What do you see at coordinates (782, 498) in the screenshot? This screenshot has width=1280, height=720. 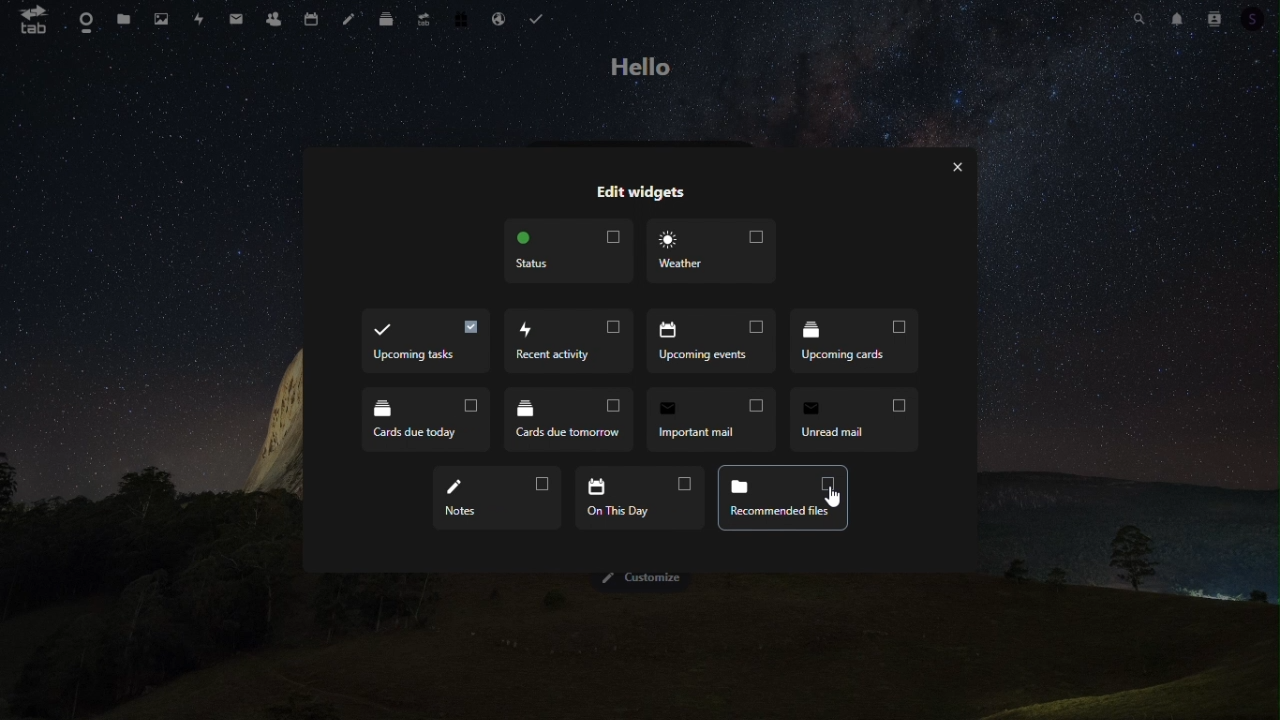 I see `upcoming tasks` at bounding box center [782, 498].